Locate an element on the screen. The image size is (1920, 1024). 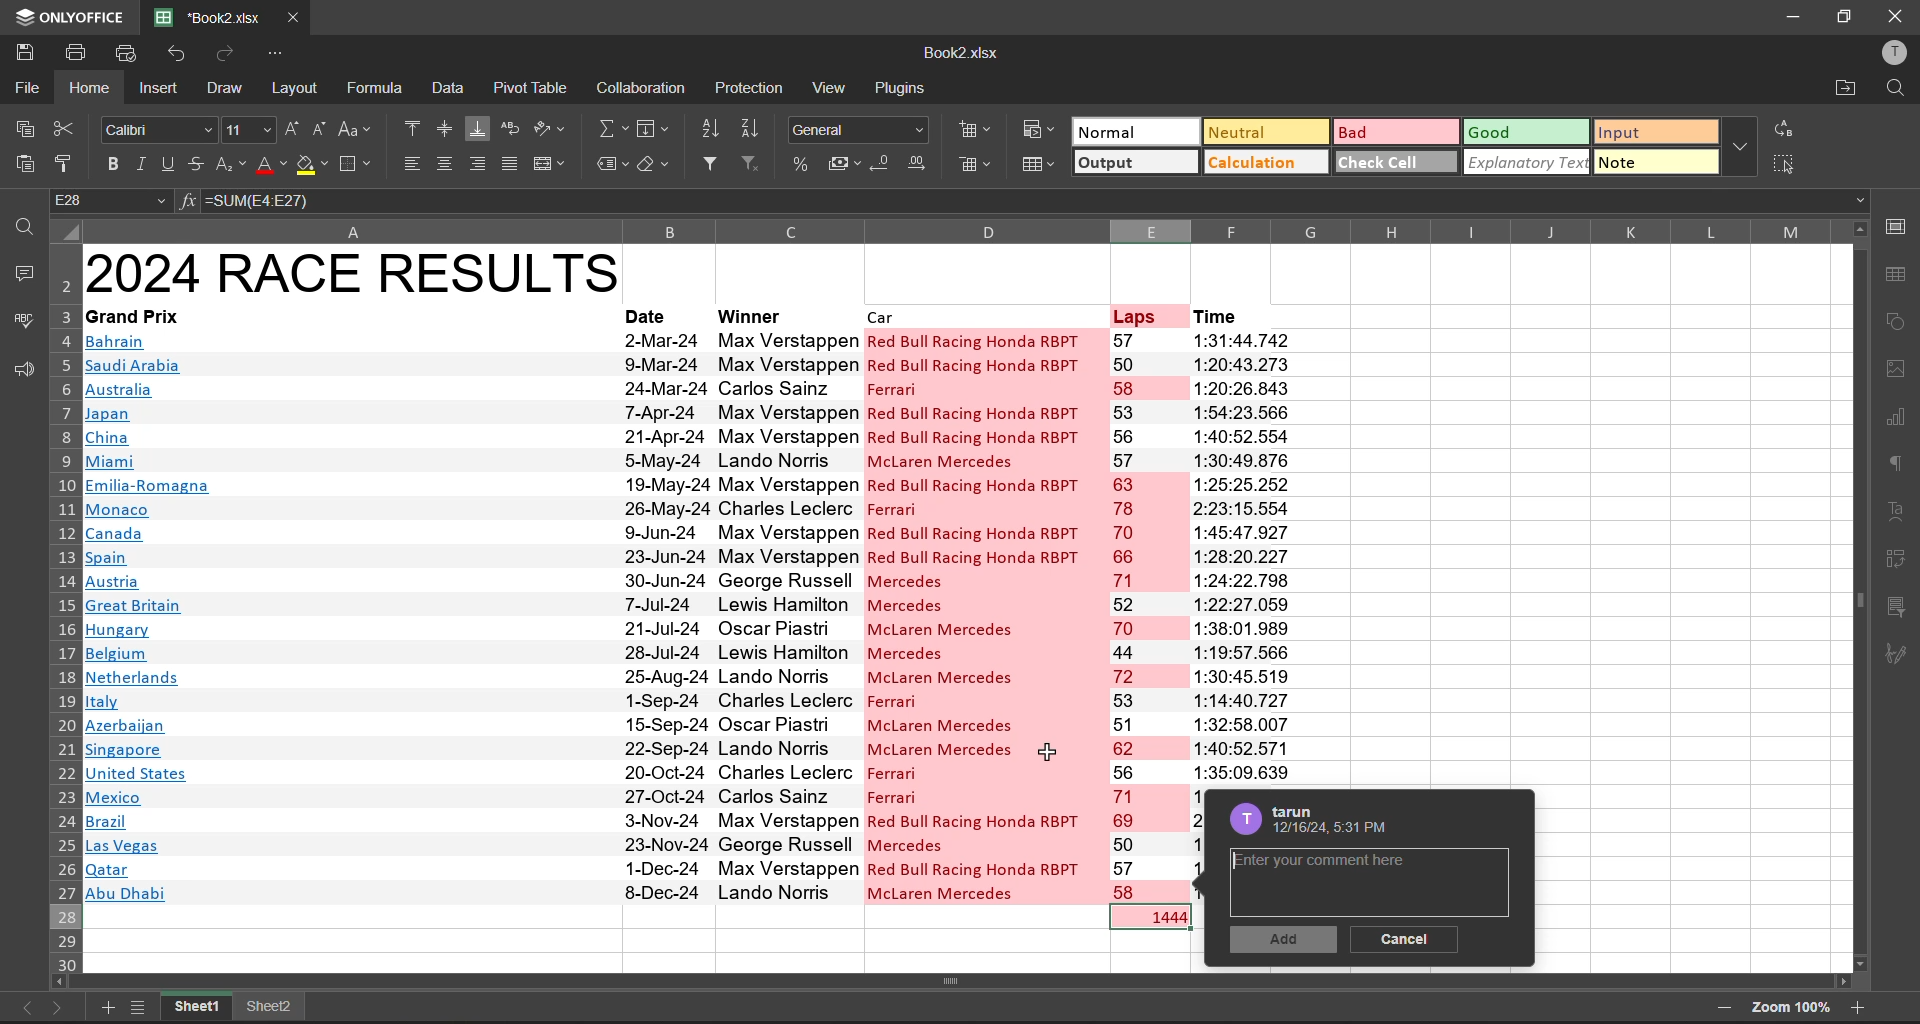
minimize is located at coordinates (1789, 18).